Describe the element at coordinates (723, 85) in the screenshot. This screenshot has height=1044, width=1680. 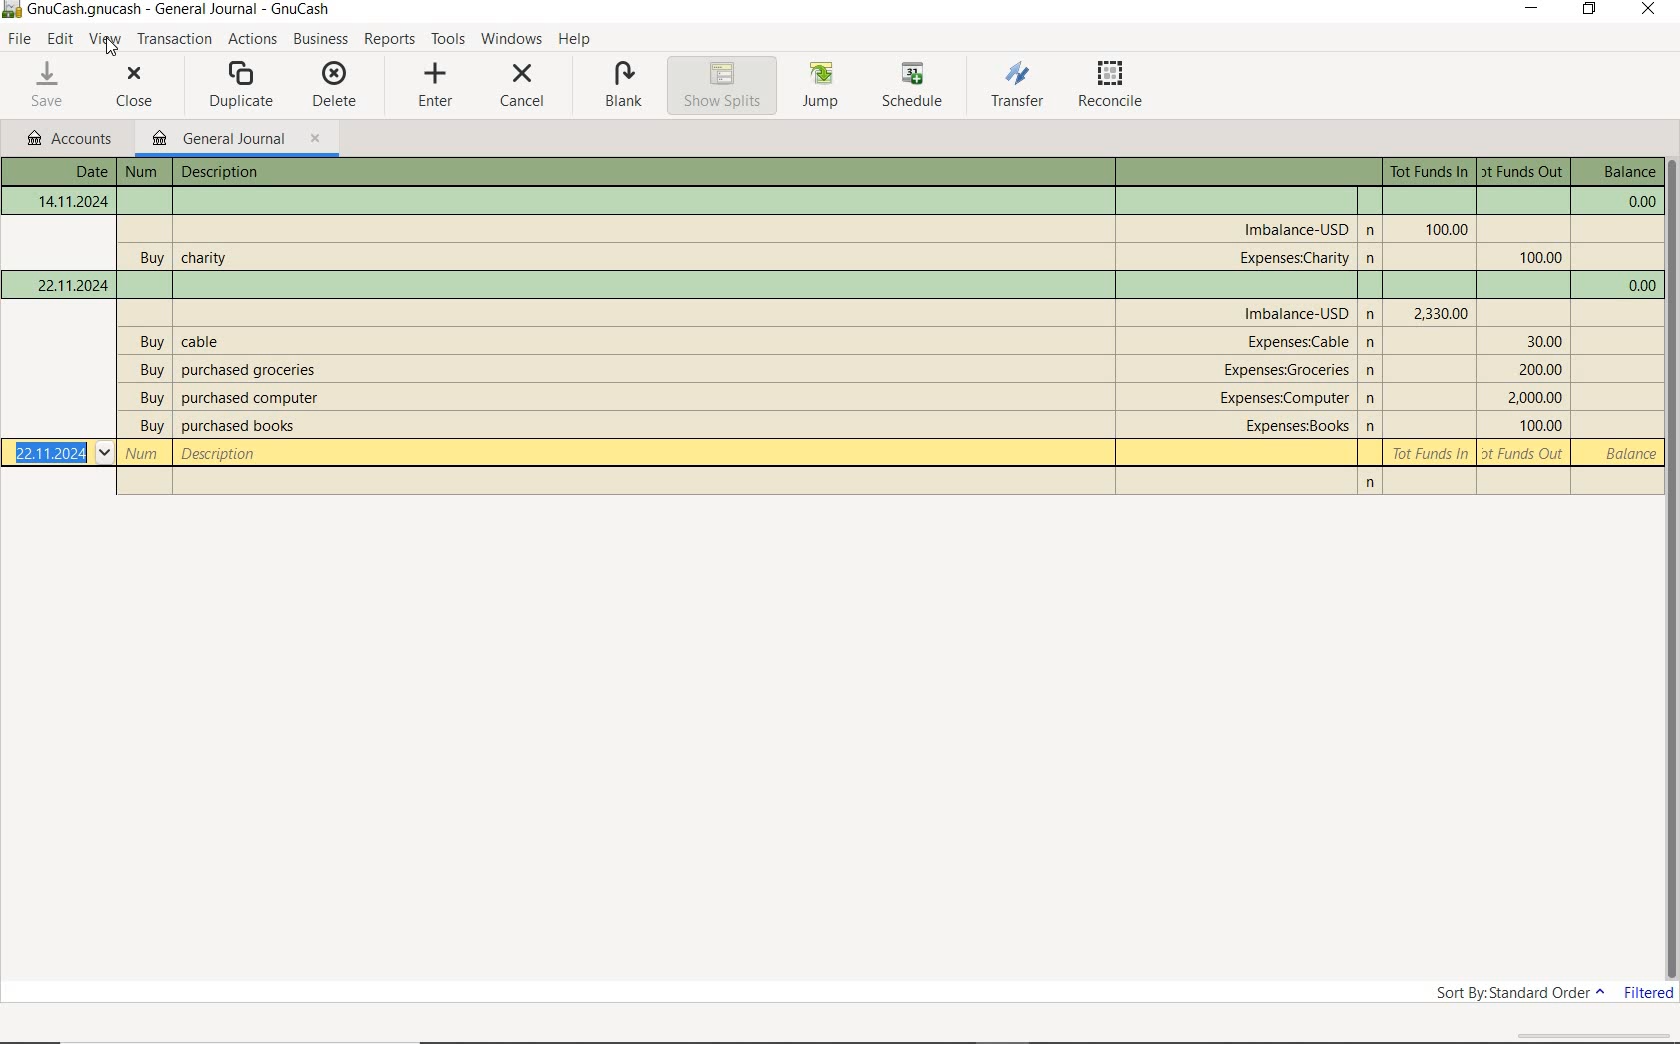
I see `SHOW SPLITS` at that location.